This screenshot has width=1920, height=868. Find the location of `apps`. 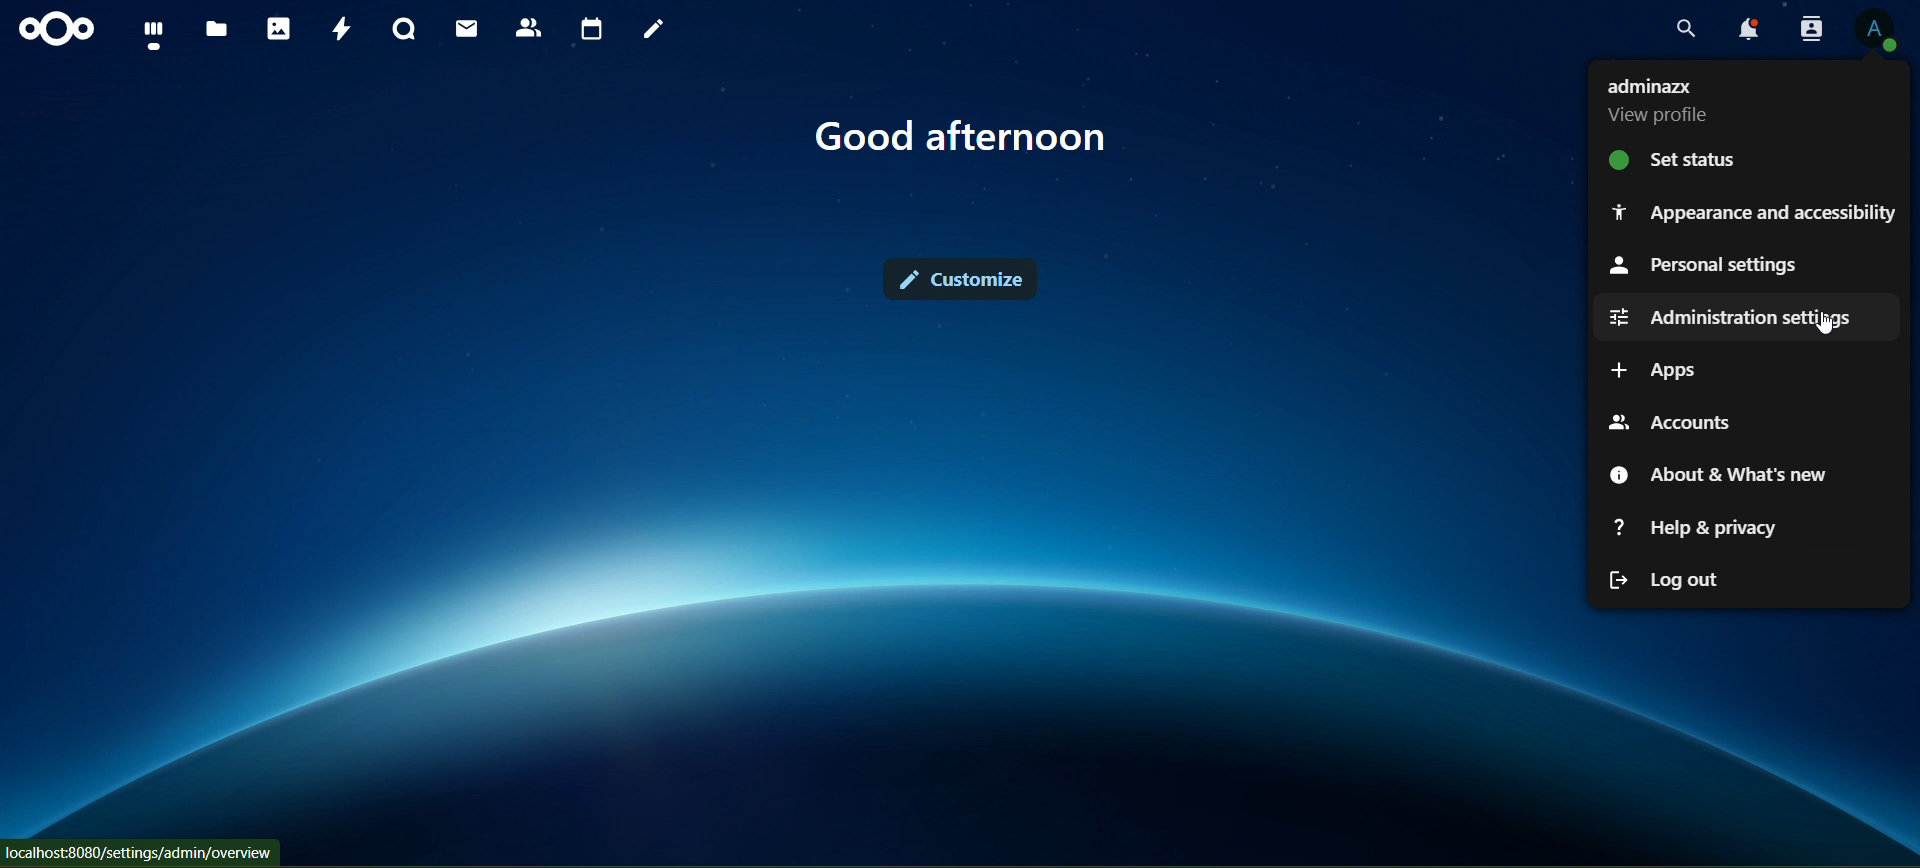

apps is located at coordinates (1670, 369).